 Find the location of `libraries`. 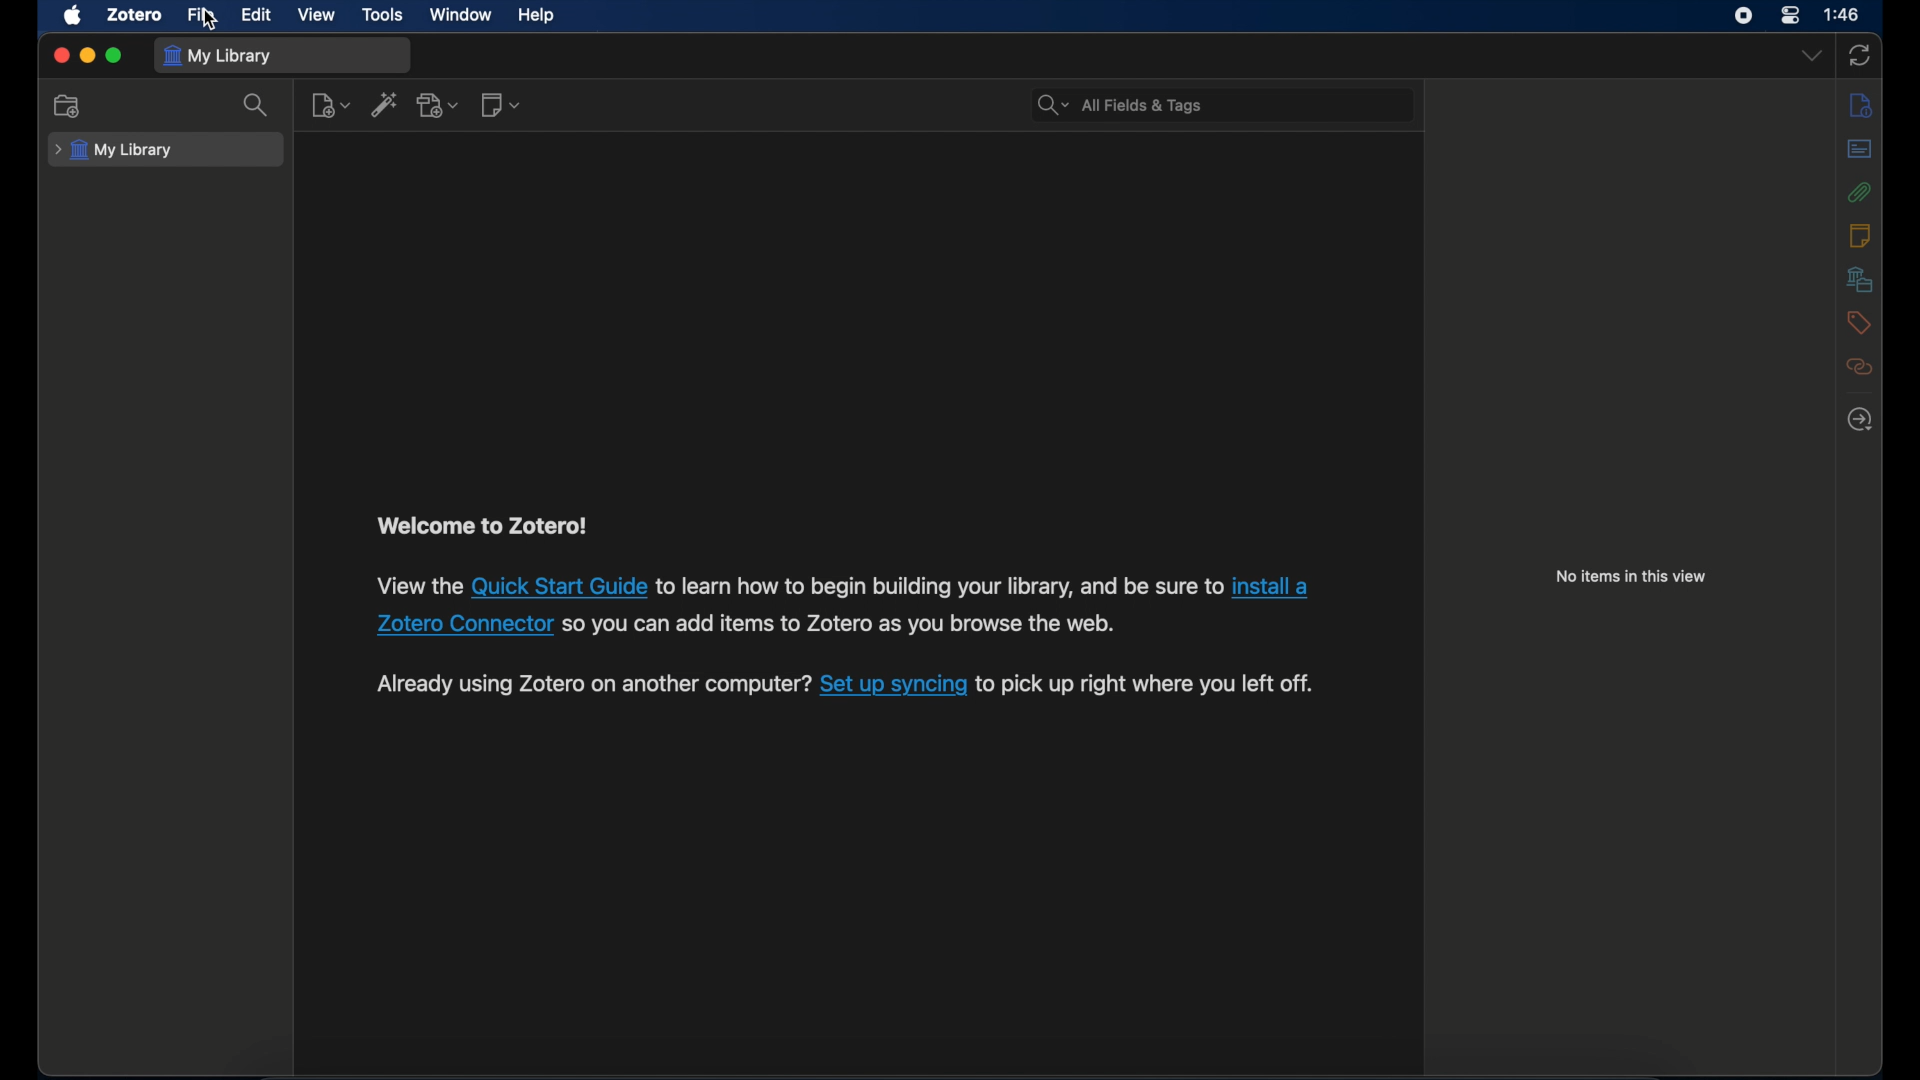

libraries is located at coordinates (1861, 279).